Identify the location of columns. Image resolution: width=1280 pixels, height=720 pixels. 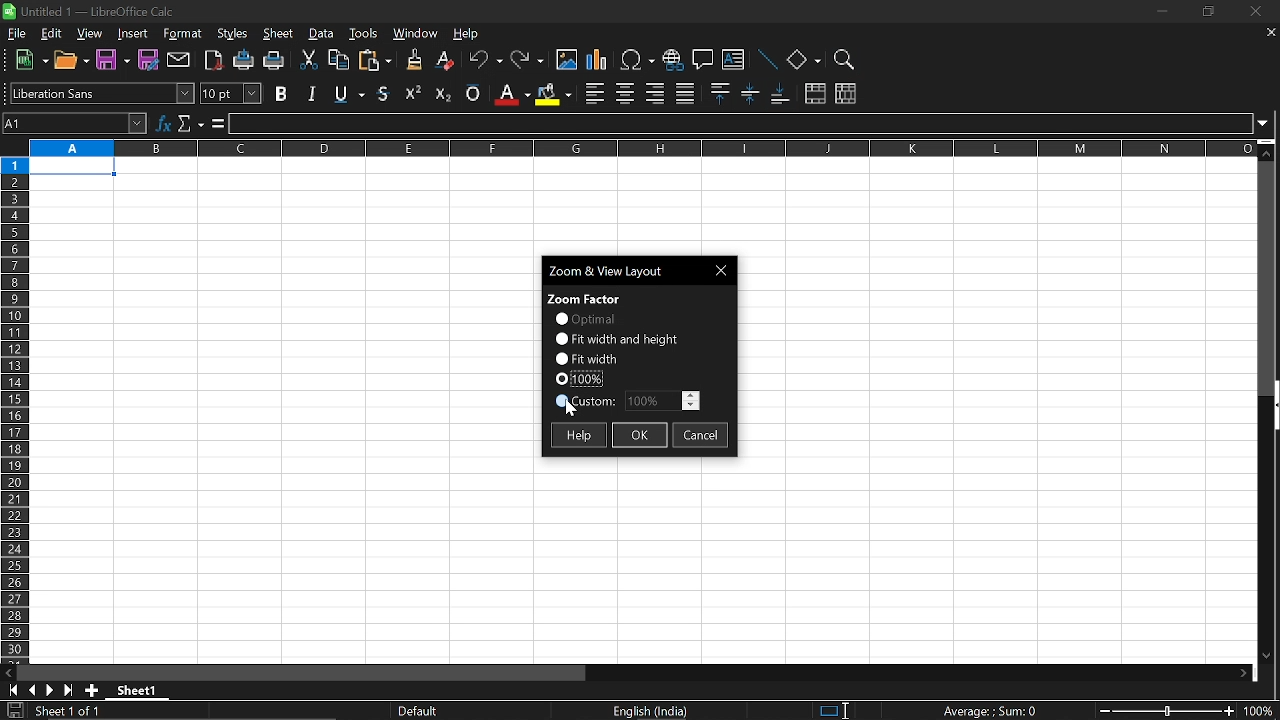
(639, 147).